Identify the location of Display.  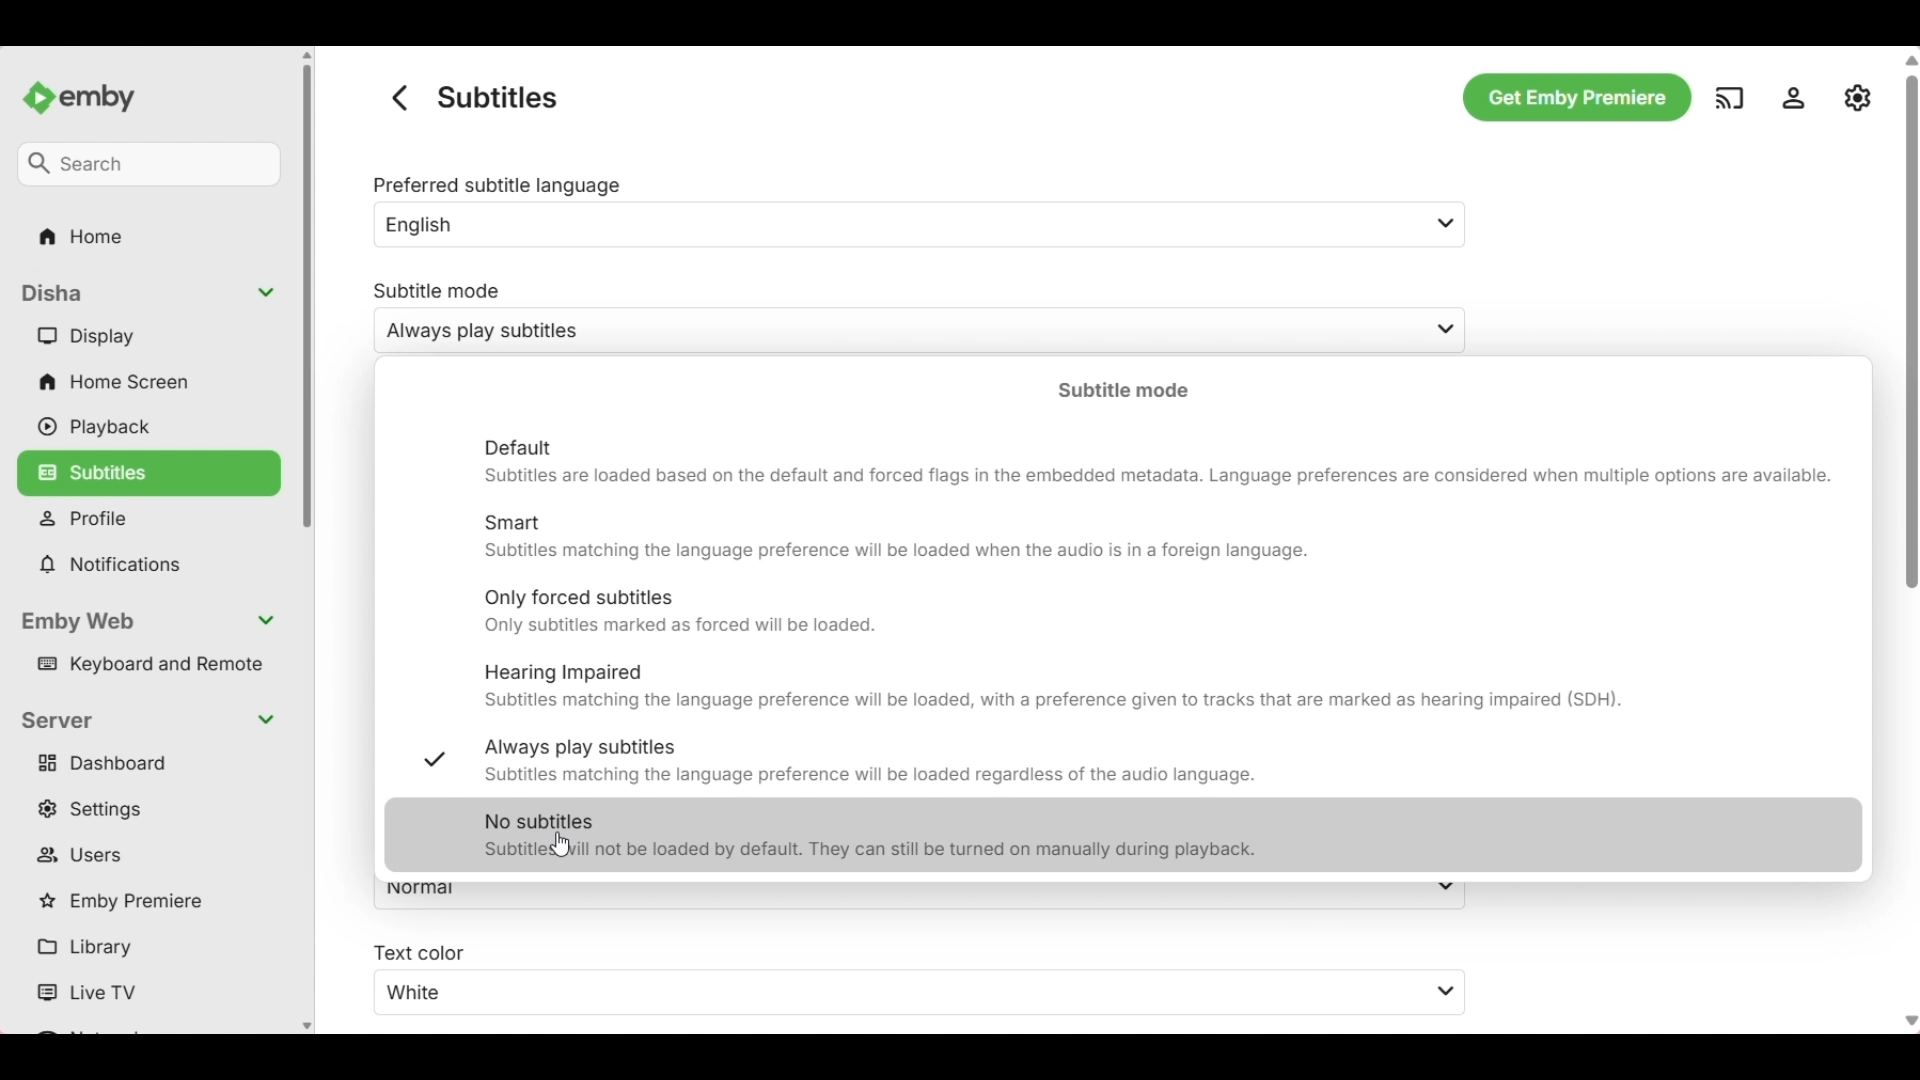
(153, 336).